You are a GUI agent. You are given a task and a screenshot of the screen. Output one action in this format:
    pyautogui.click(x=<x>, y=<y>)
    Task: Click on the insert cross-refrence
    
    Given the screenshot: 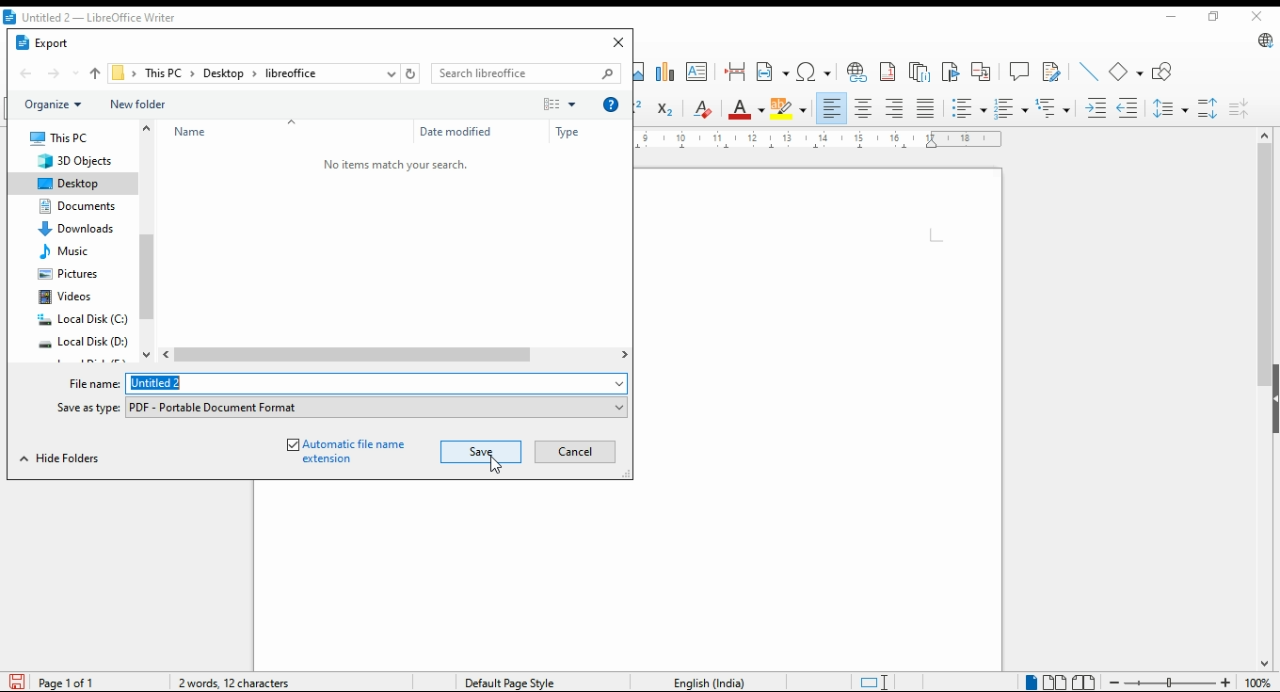 What is the action you would take?
    pyautogui.click(x=982, y=69)
    